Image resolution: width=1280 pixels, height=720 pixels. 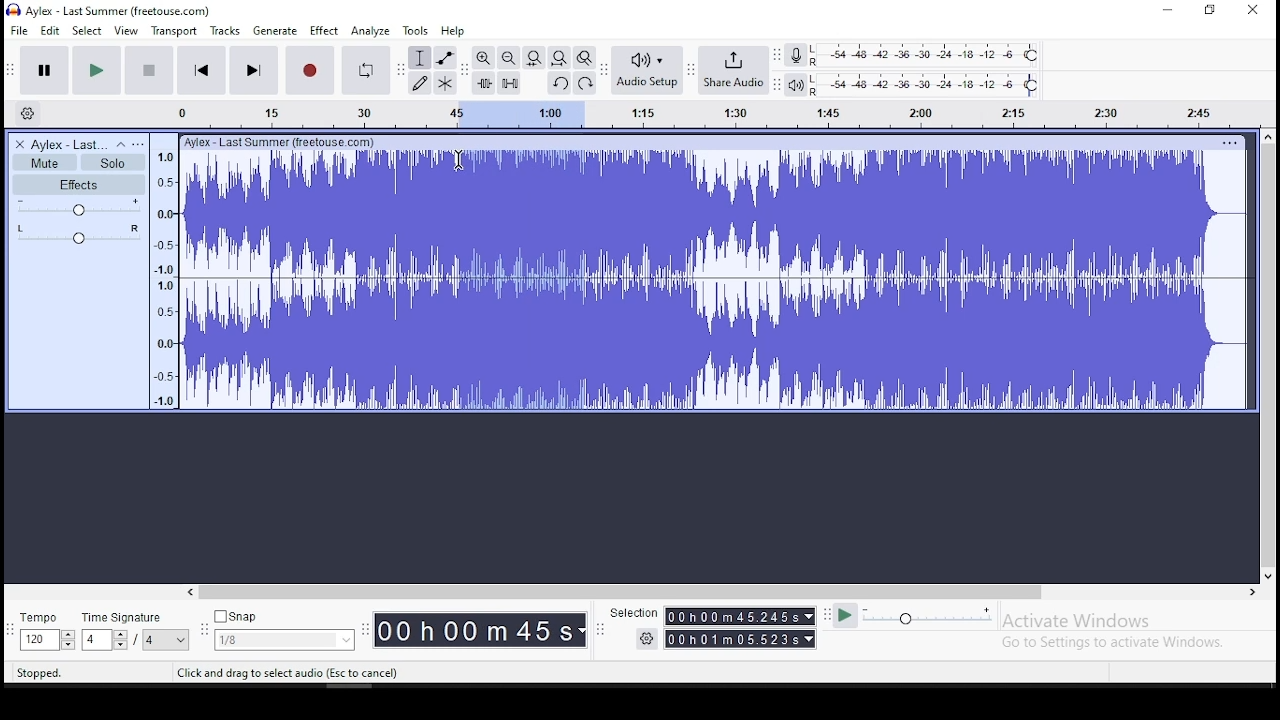 I want to click on skip to start, so click(x=201, y=71).